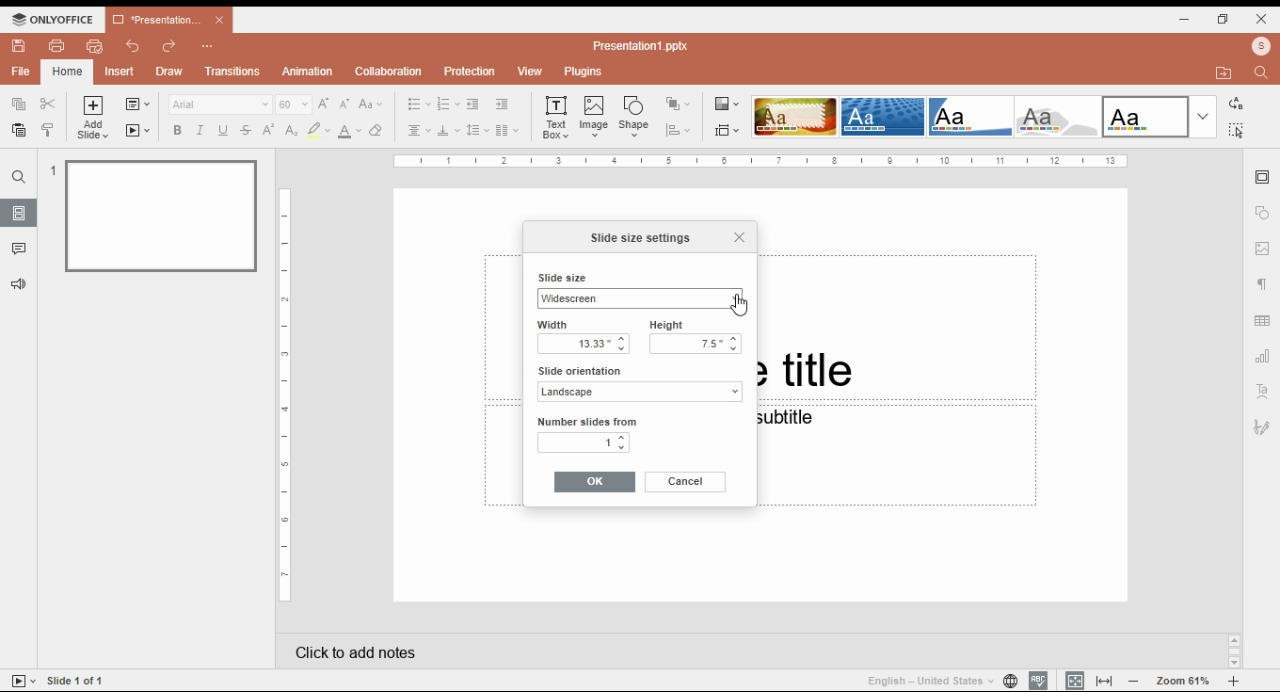 The width and height of the screenshot is (1280, 692). I want to click on comments, so click(19, 249).